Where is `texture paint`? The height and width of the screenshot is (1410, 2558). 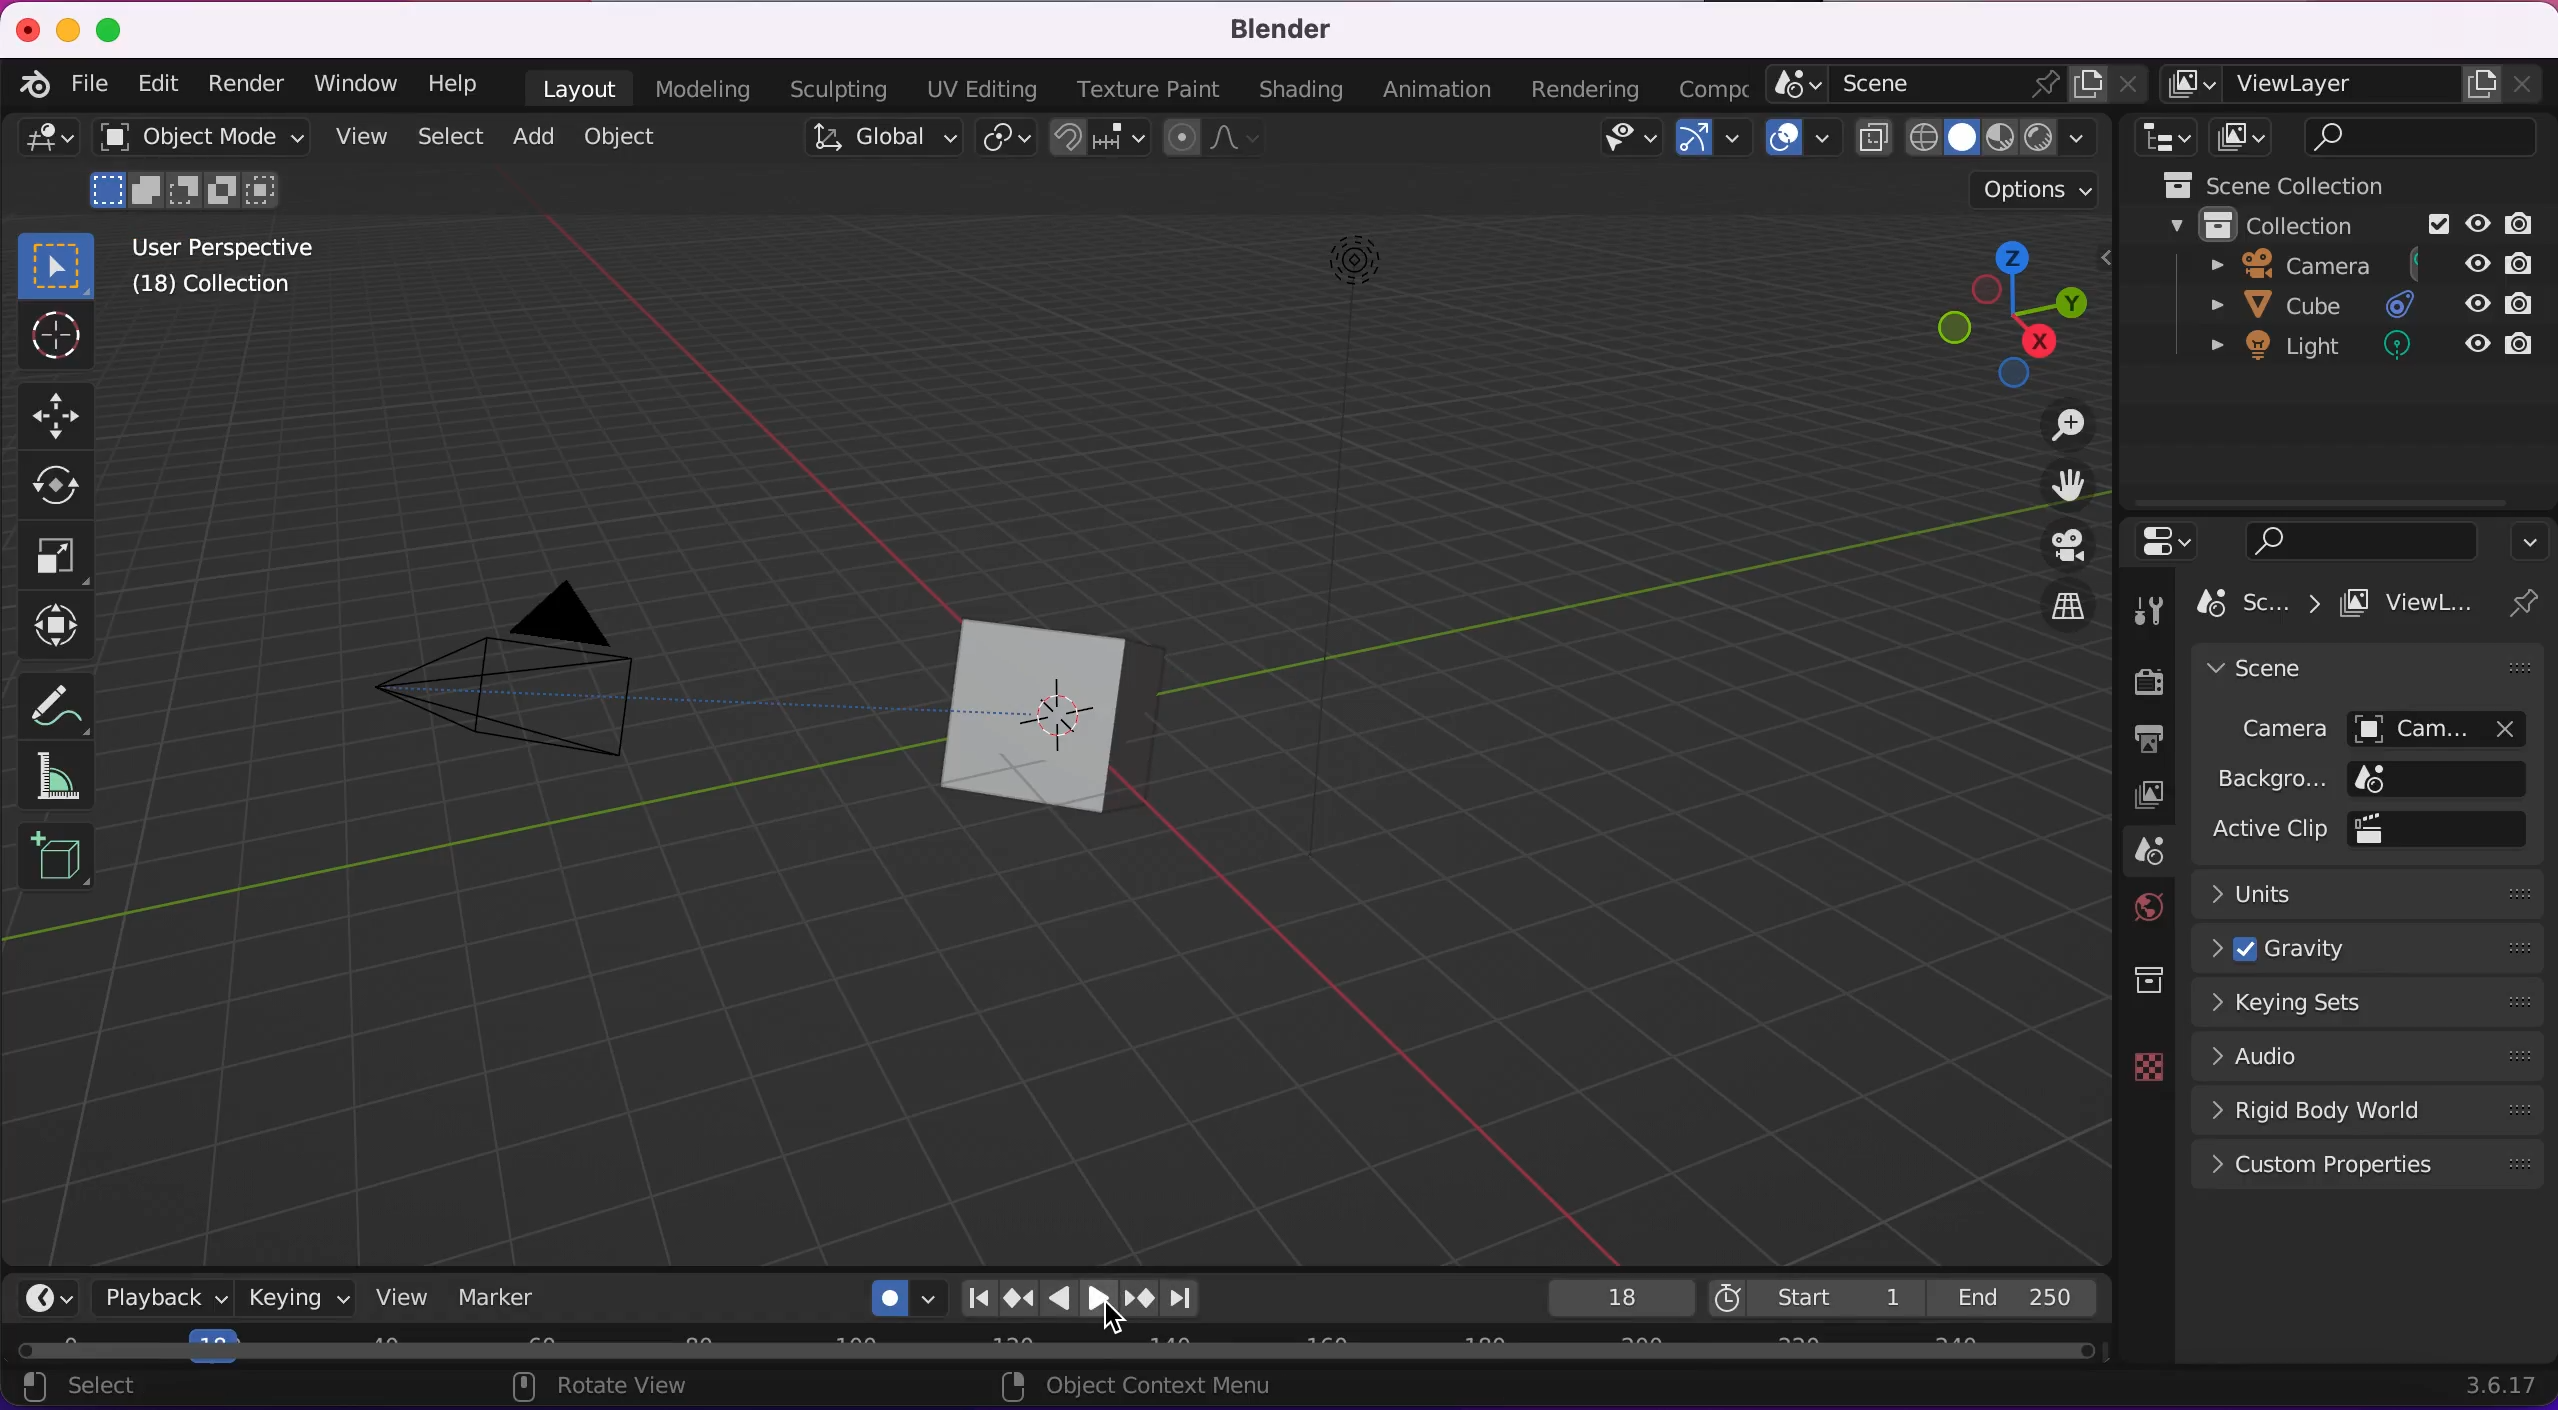
texture paint is located at coordinates (1143, 90).